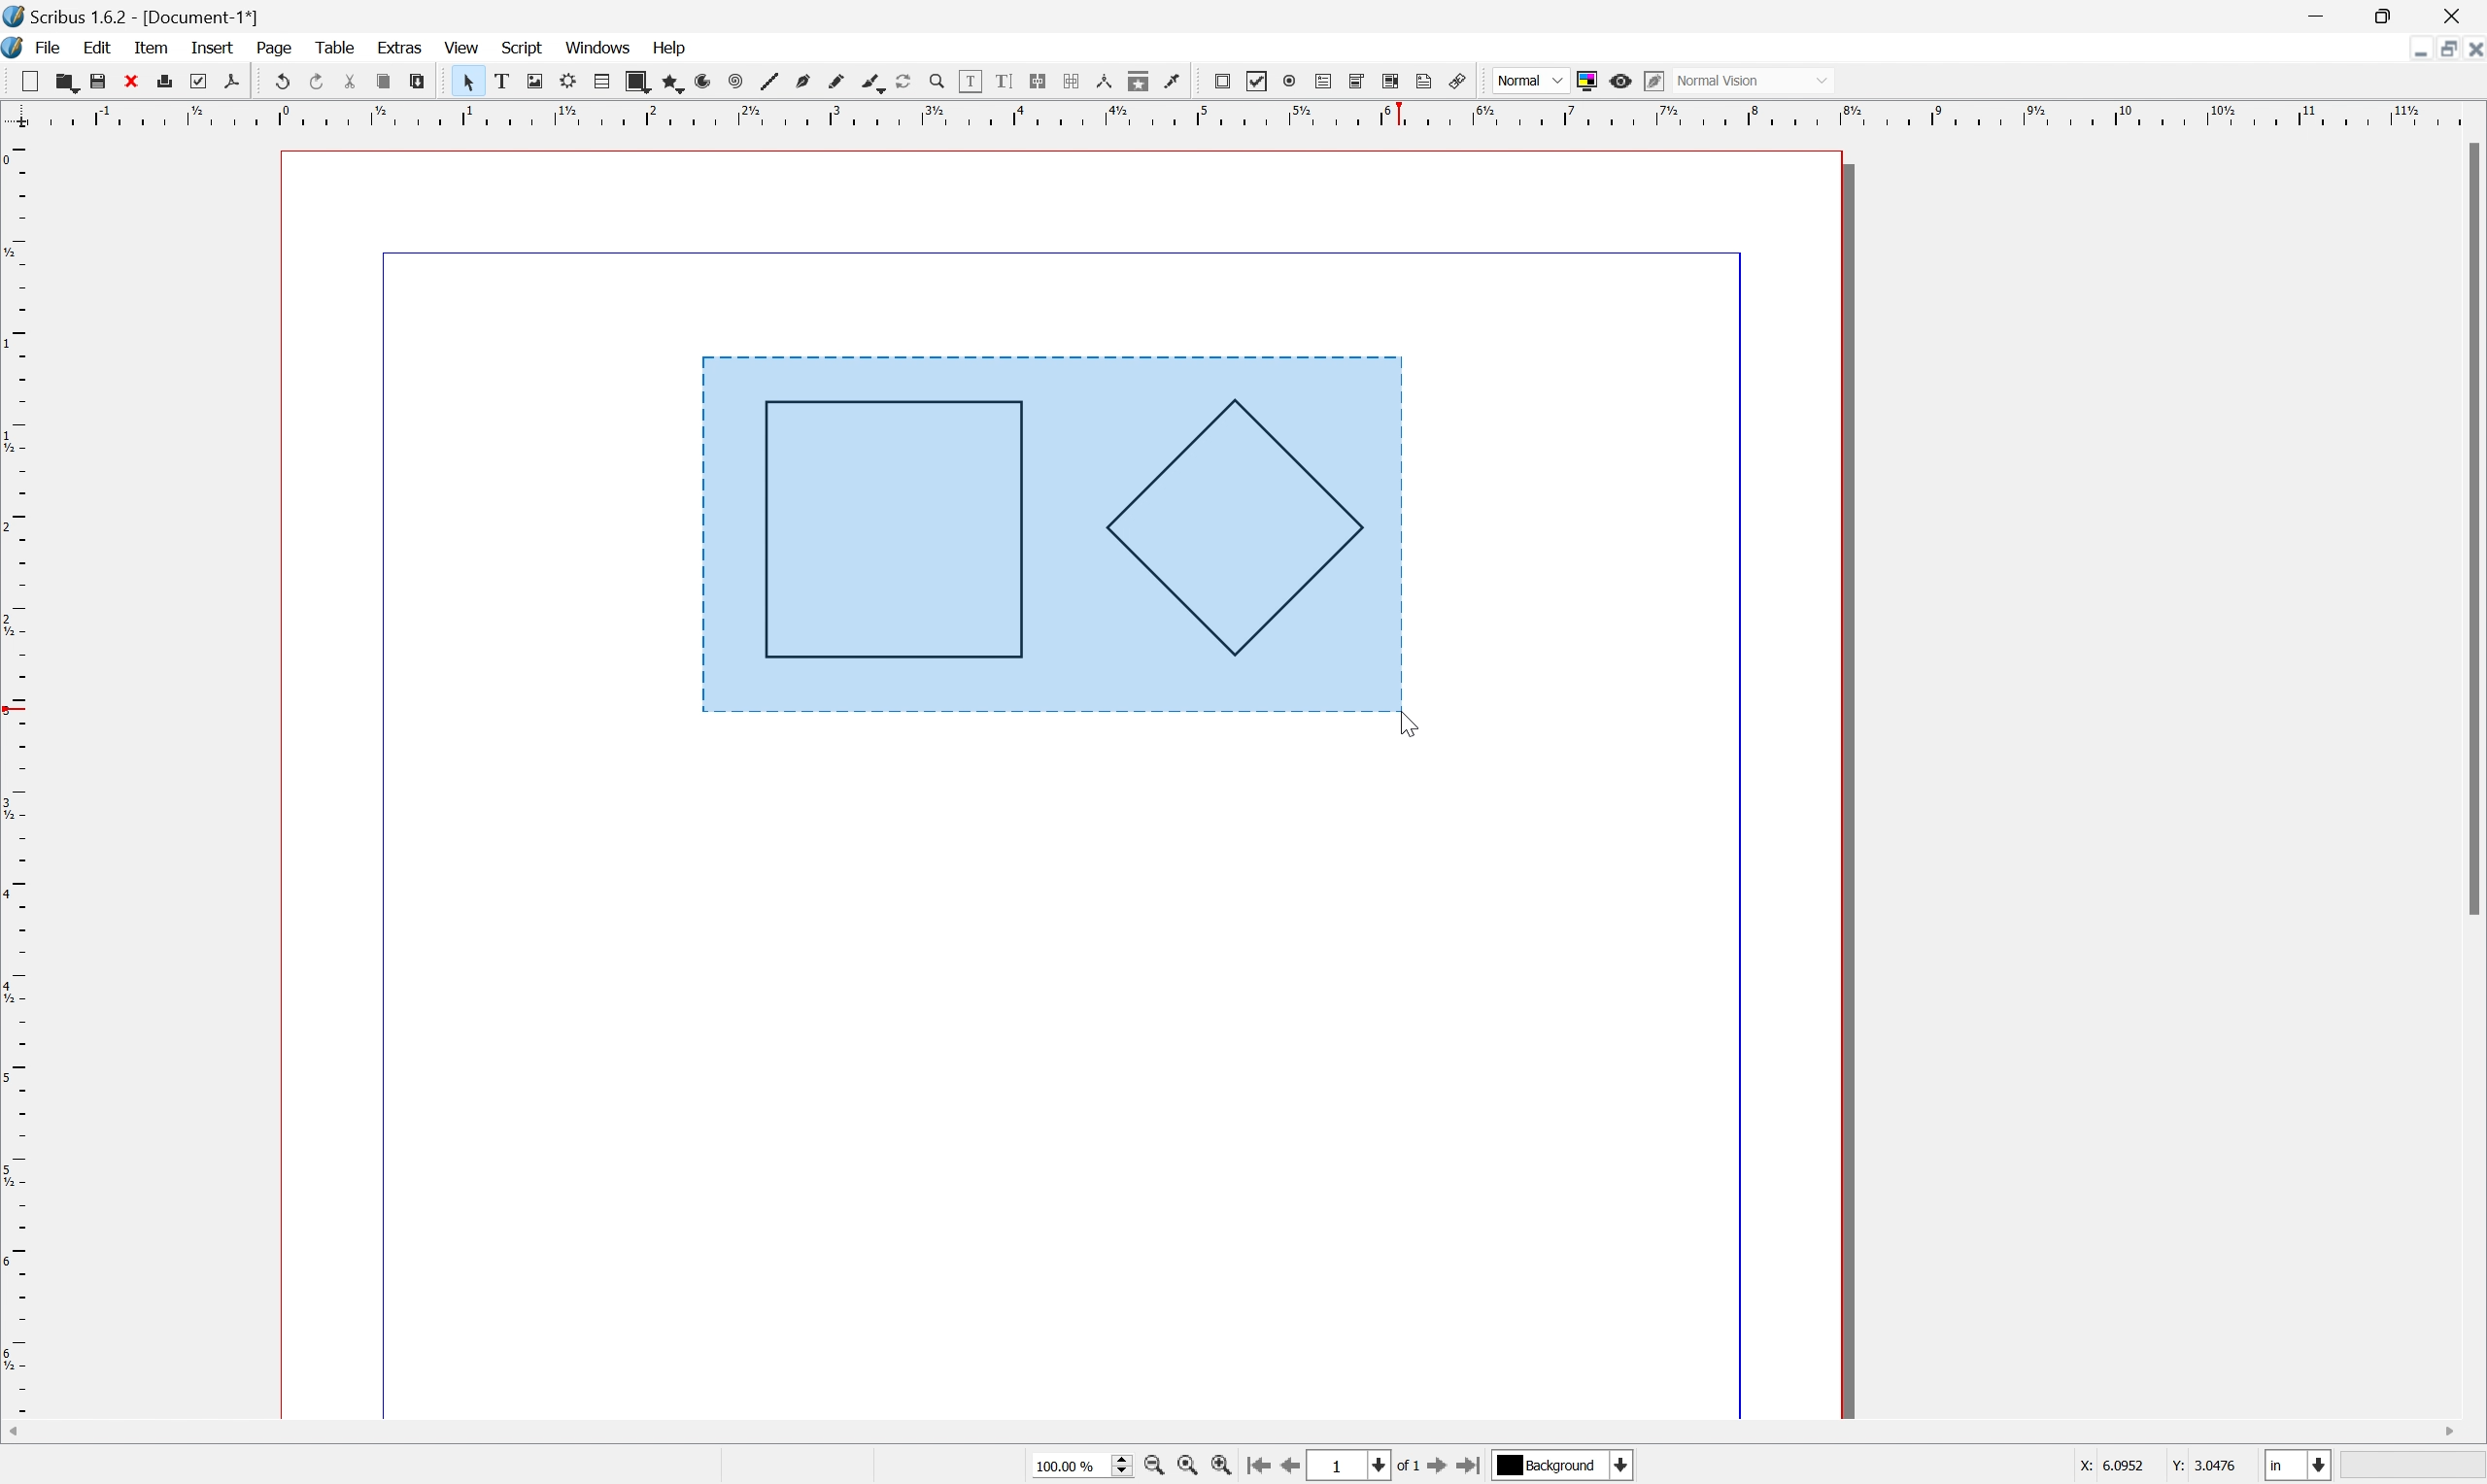 The height and width of the screenshot is (1484, 2487). What do you see at coordinates (465, 47) in the screenshot?
I see `view` at bounding box center [465, 47].